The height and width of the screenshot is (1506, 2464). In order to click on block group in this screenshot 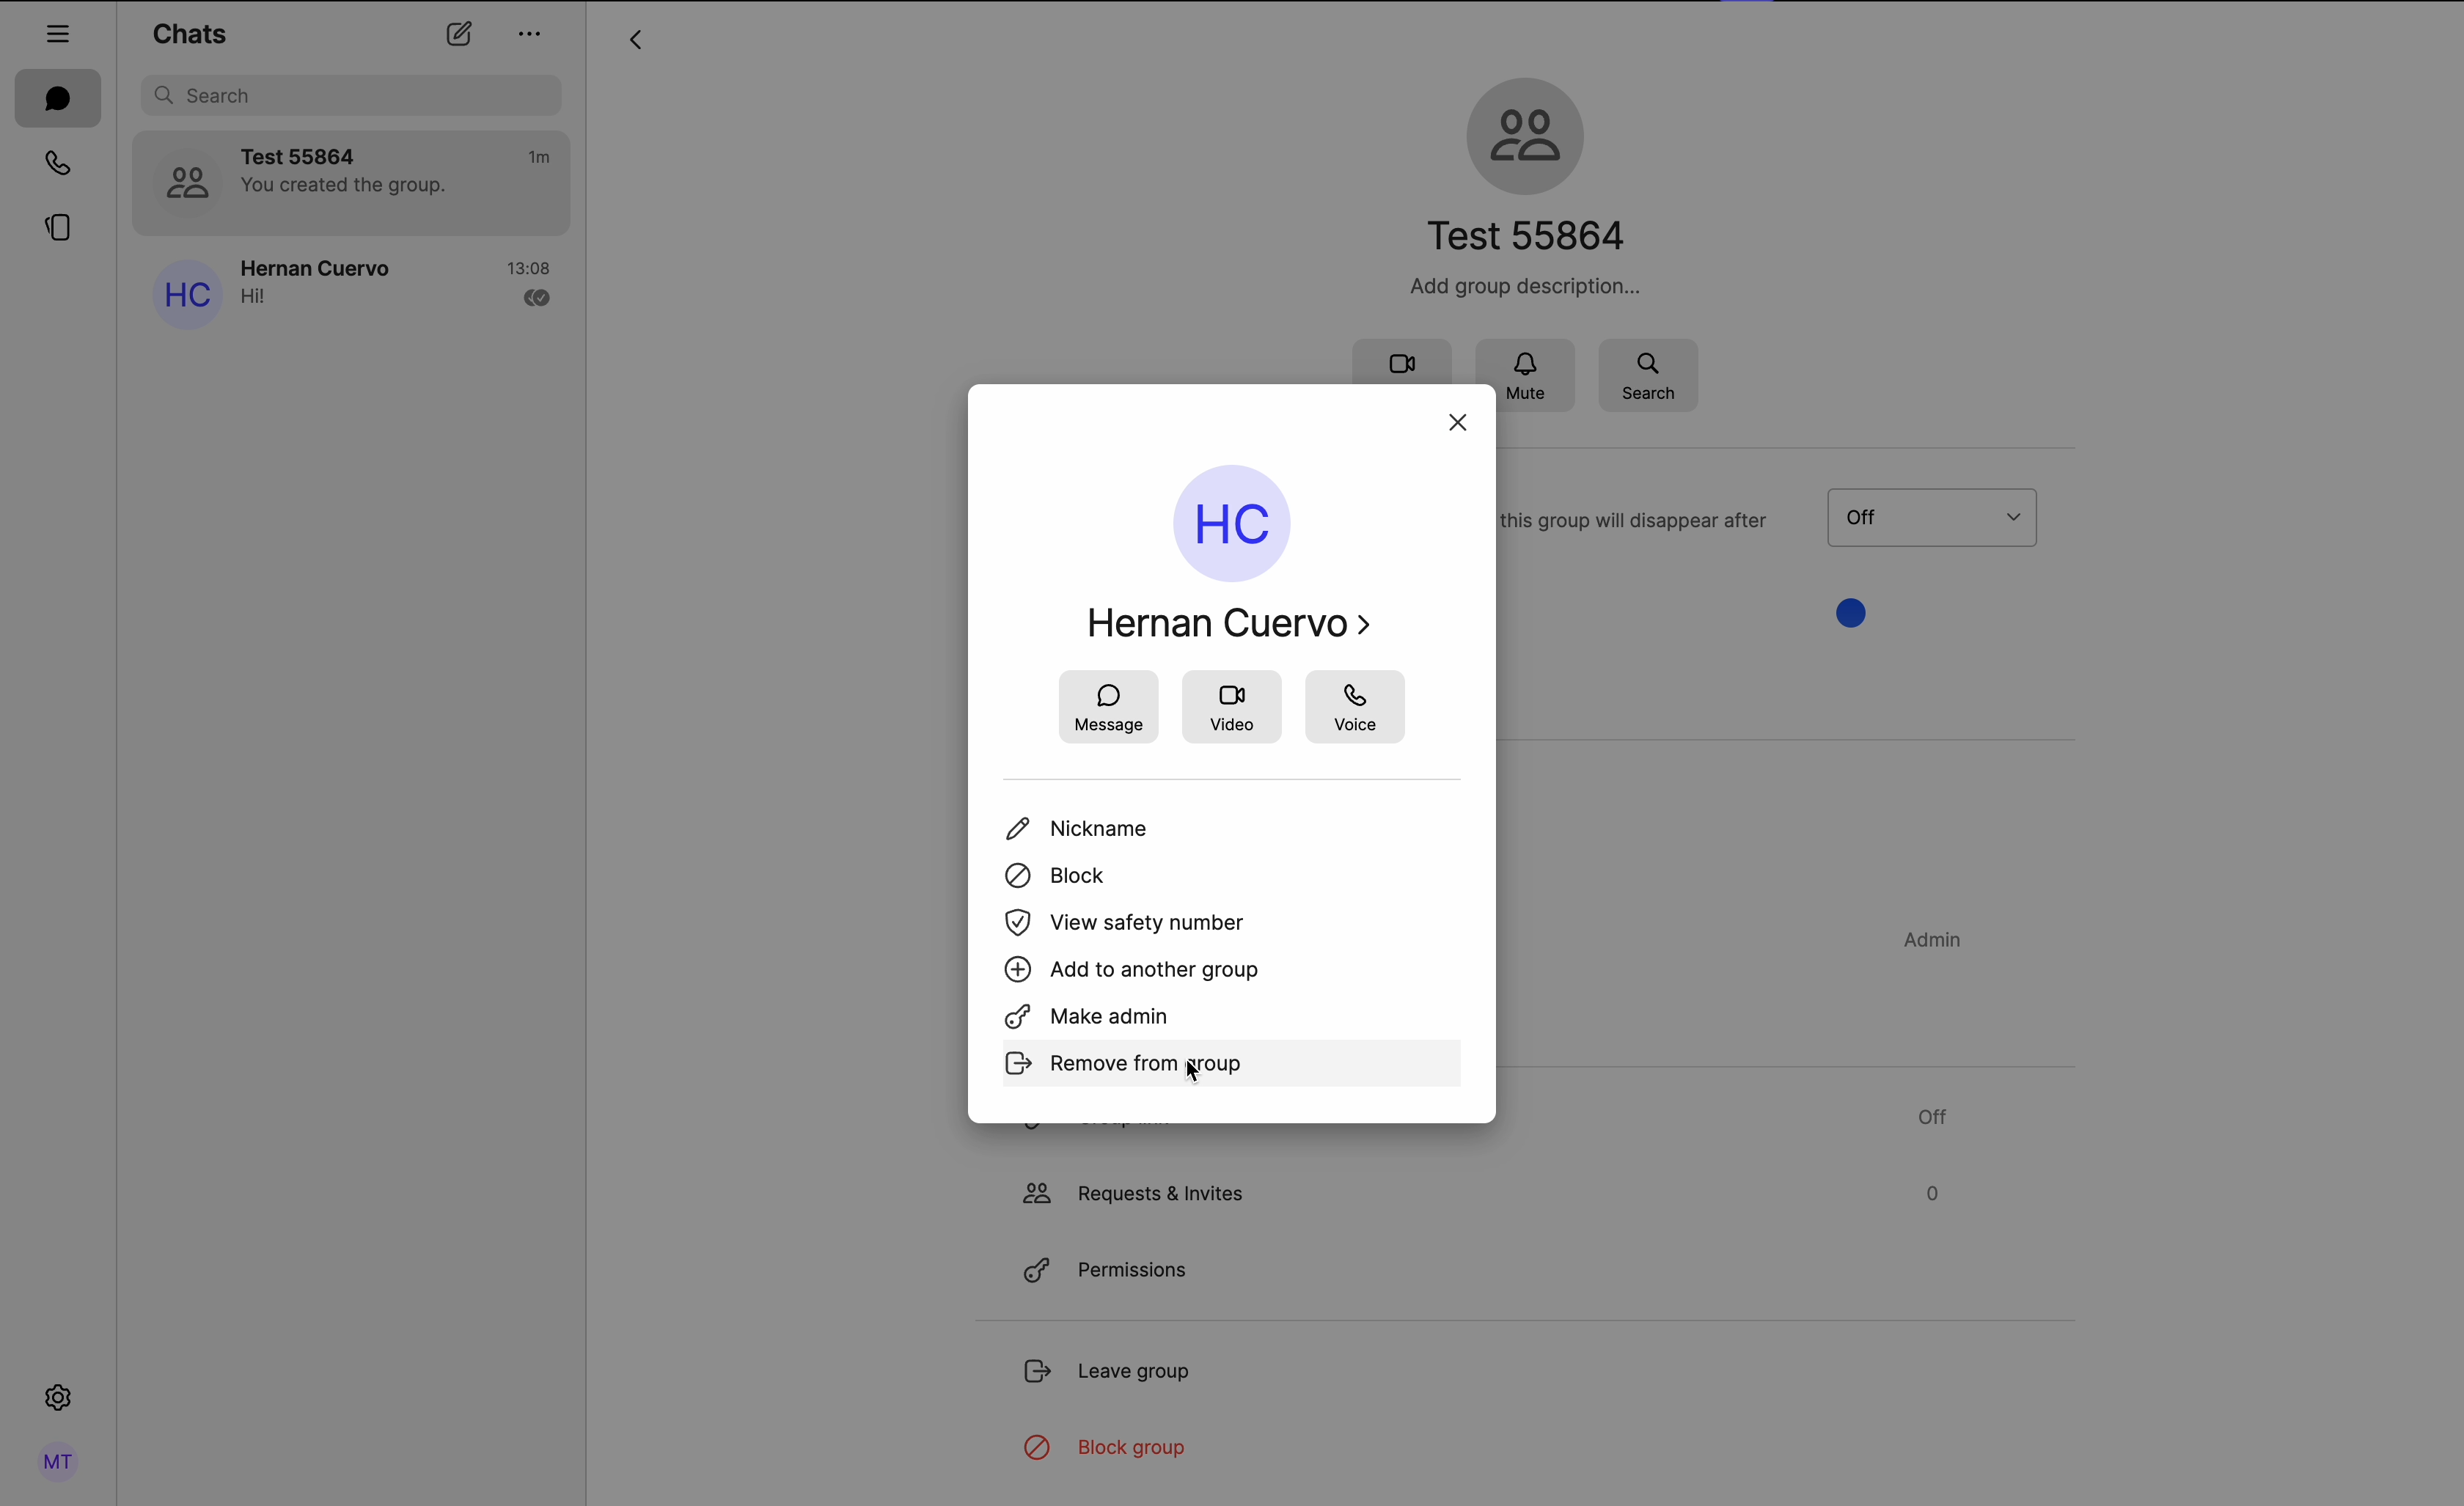, I will do `click(1106, 1450)`.